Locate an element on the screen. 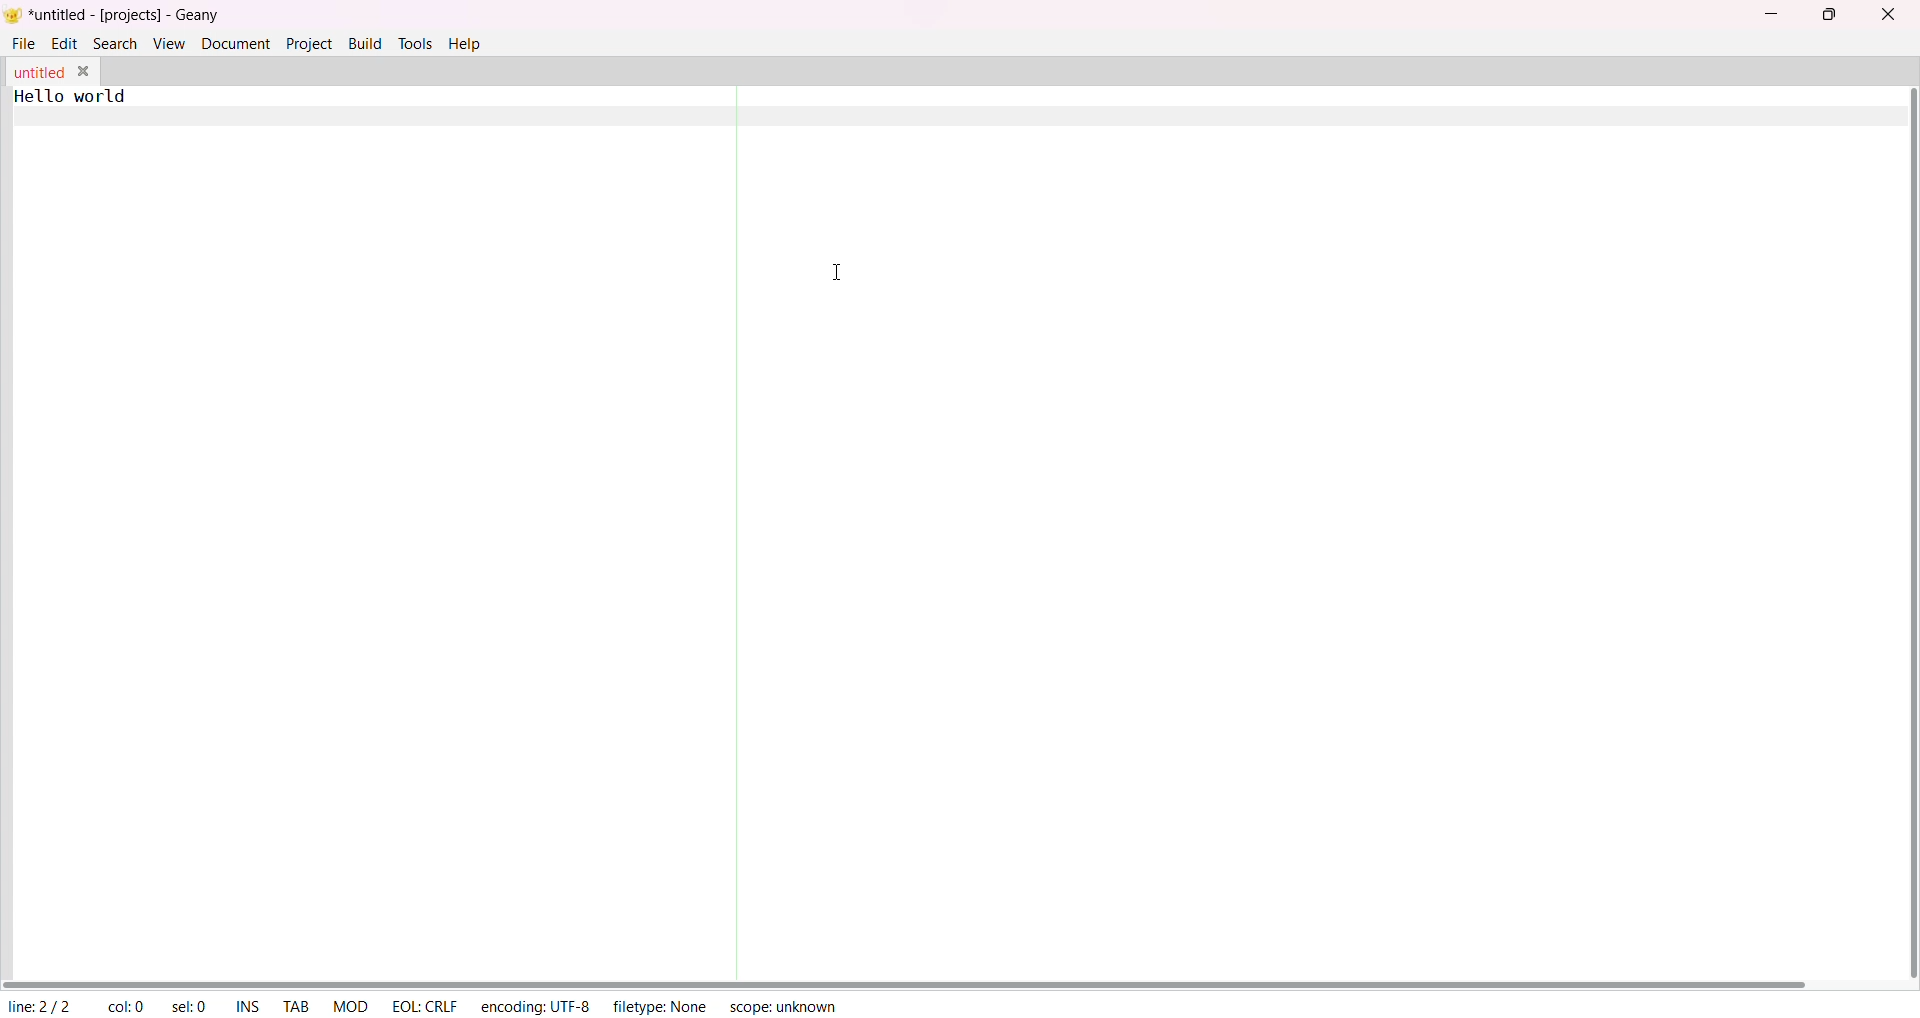  sel: 0 is located at coordinates (191, 1007).